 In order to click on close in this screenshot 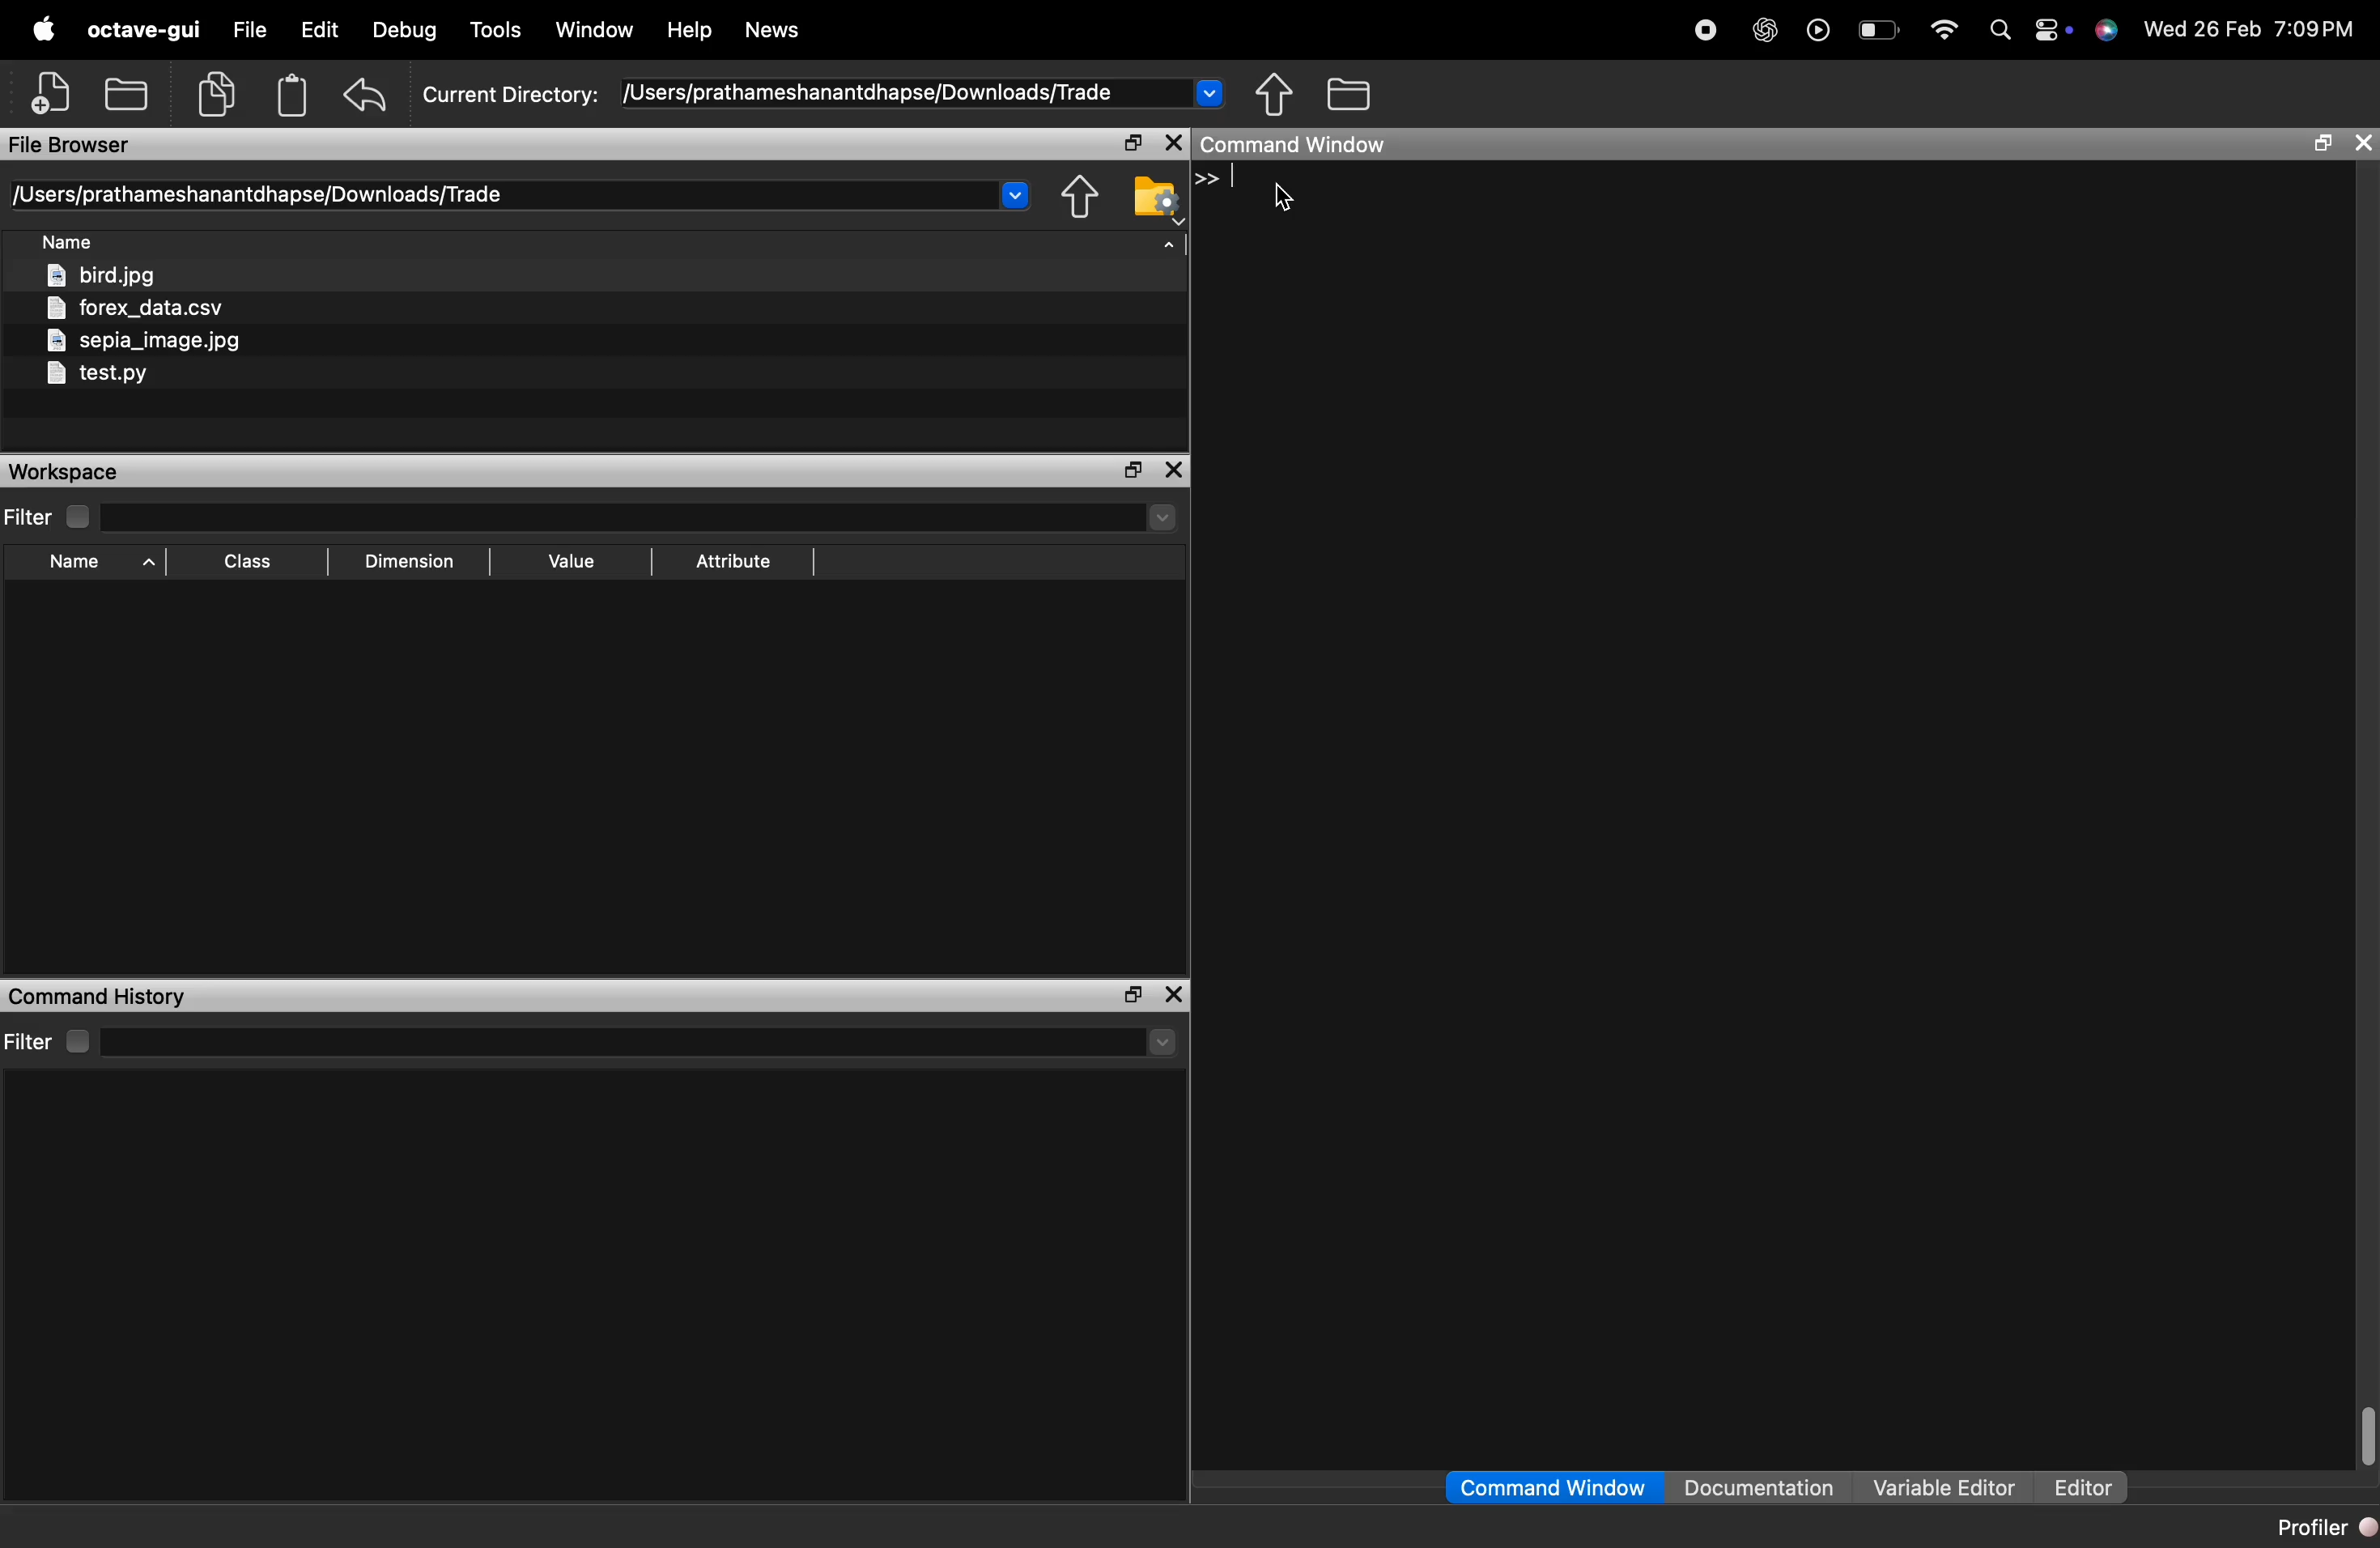, I will do `click(1176, 995)`.